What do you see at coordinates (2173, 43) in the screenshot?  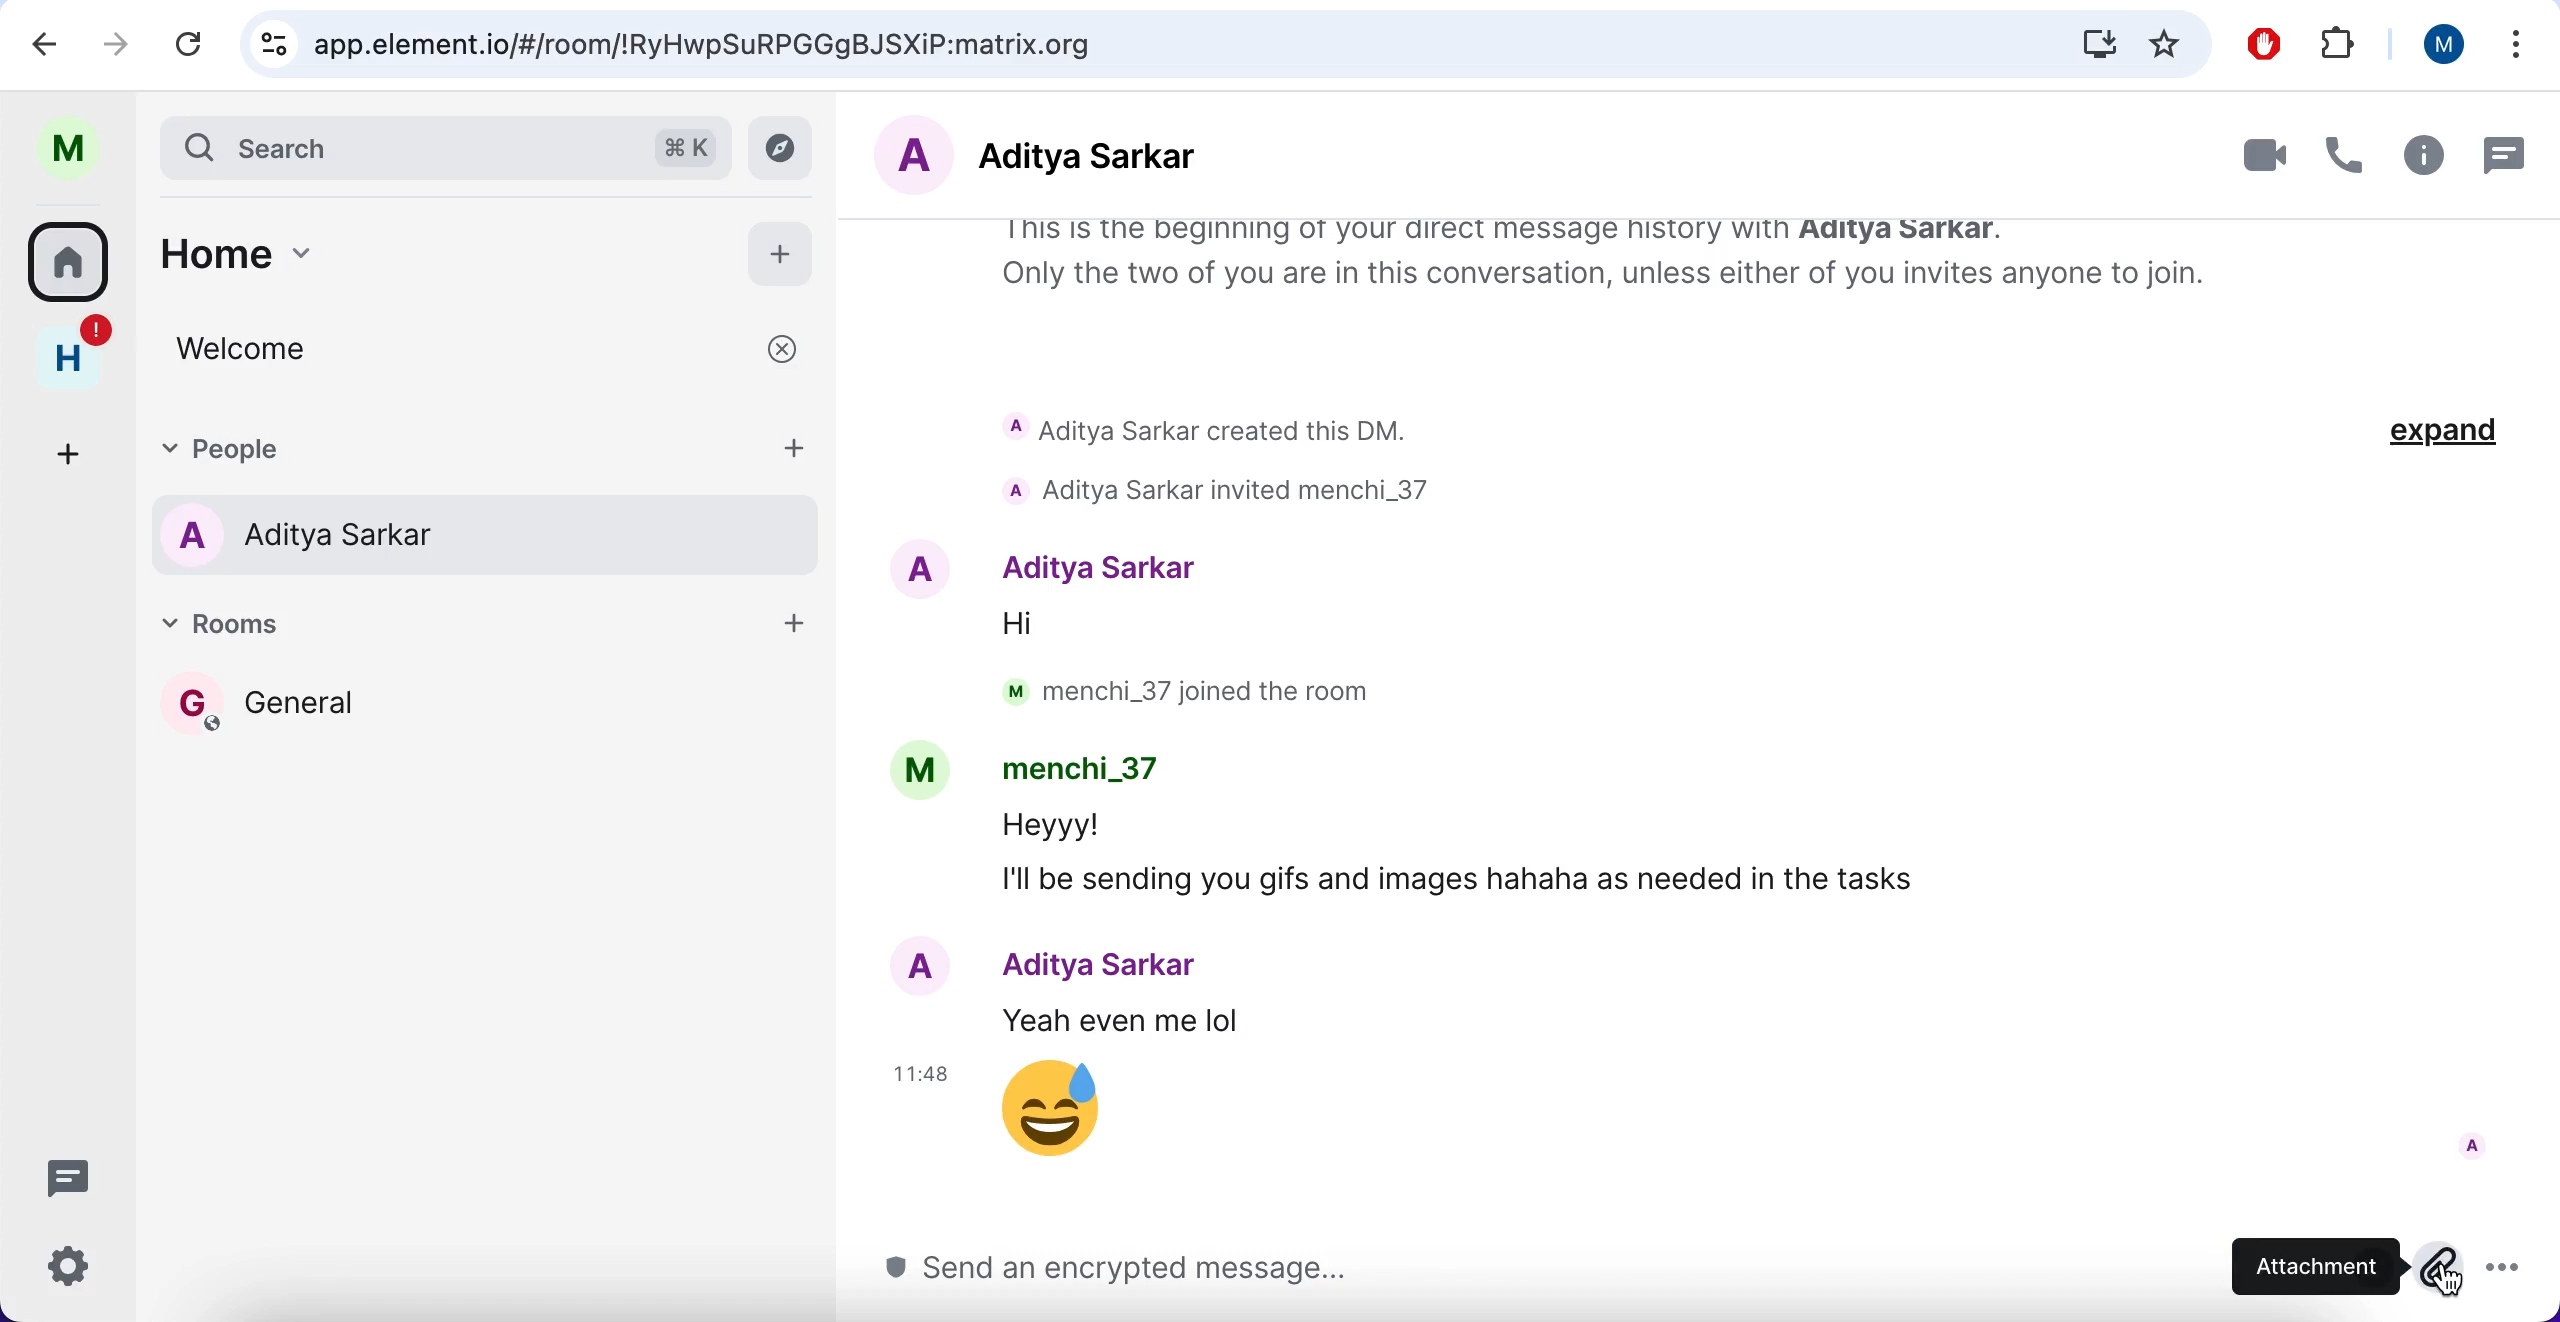 I see `favorites` at bounding box center [2173, 43].